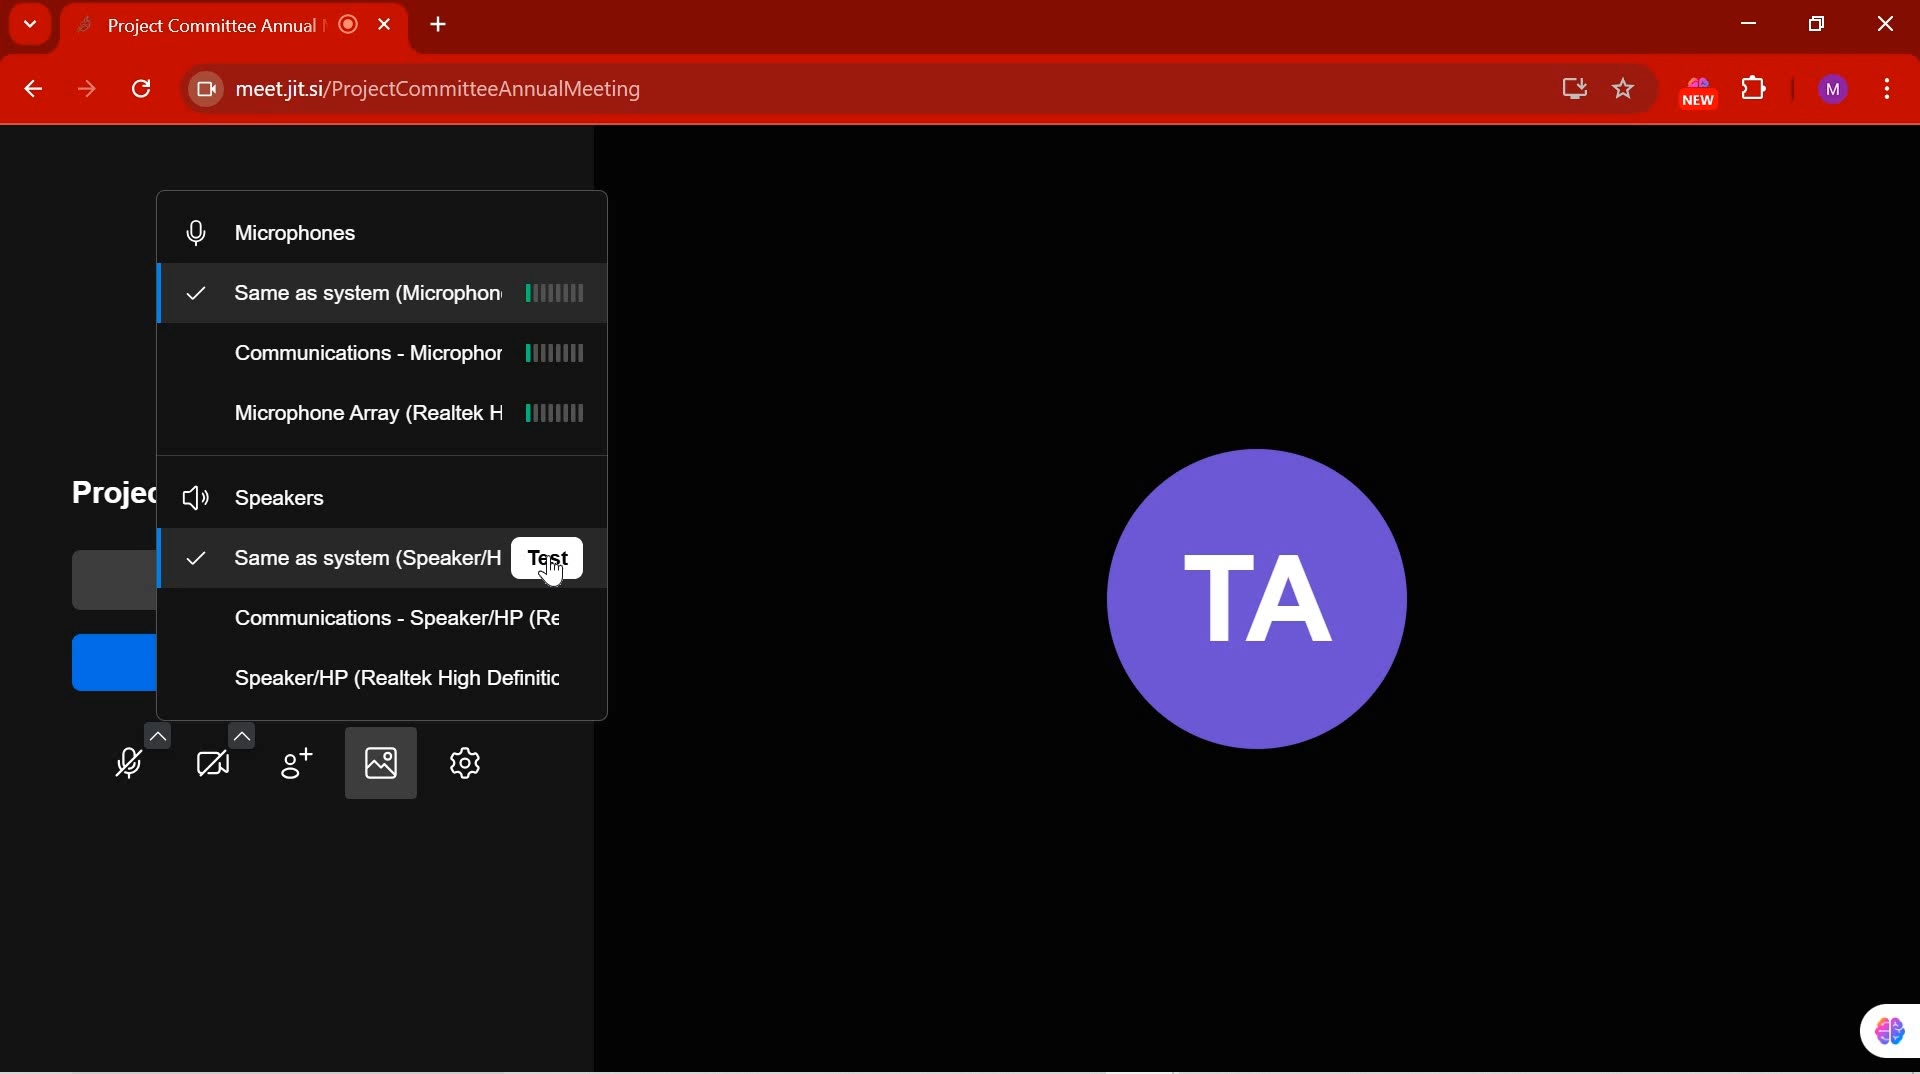 The width and height of the screenshot is (1920, 1074). Describe the element at coordinates (203, 90) in the screenshot. I see `Camera enabled` at that location.